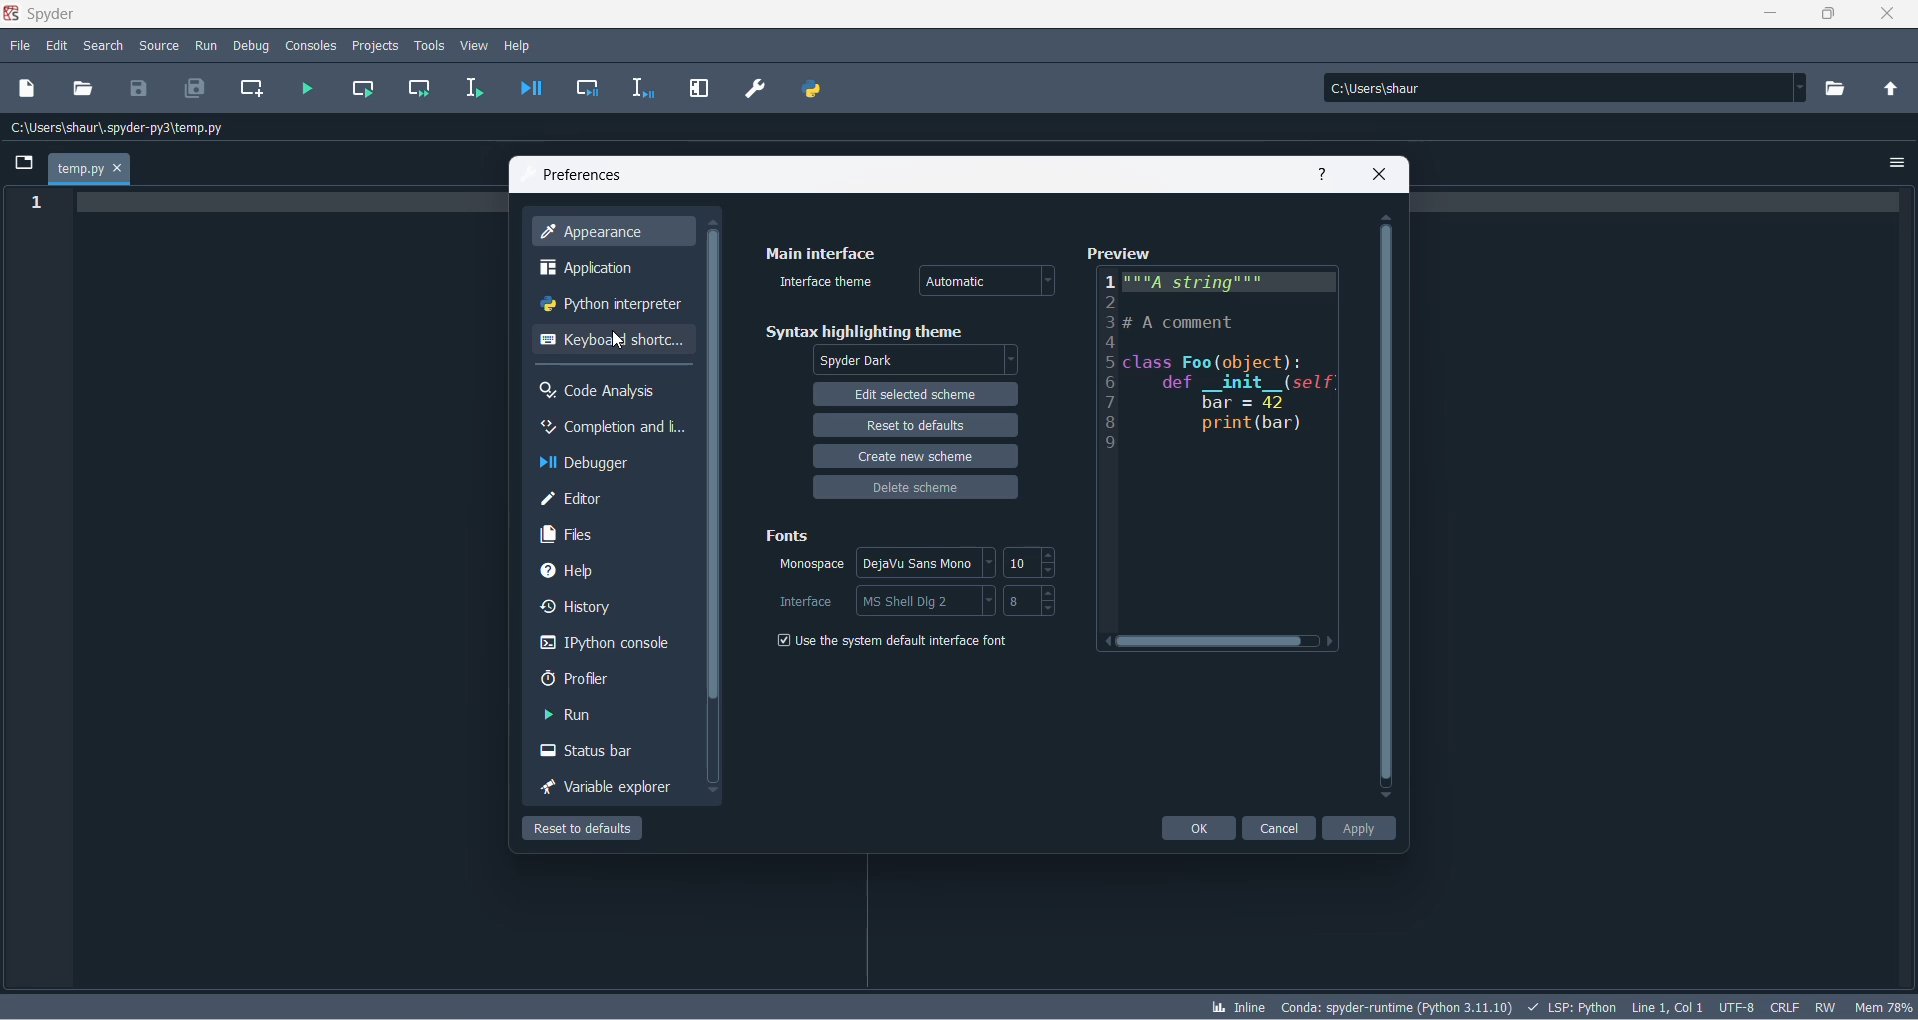 Image resolution: width=1918 pixels, height=1020 pixels. Describe the element at coordinates (589, 831) in the screenshot. I see `reset to default` at that location.